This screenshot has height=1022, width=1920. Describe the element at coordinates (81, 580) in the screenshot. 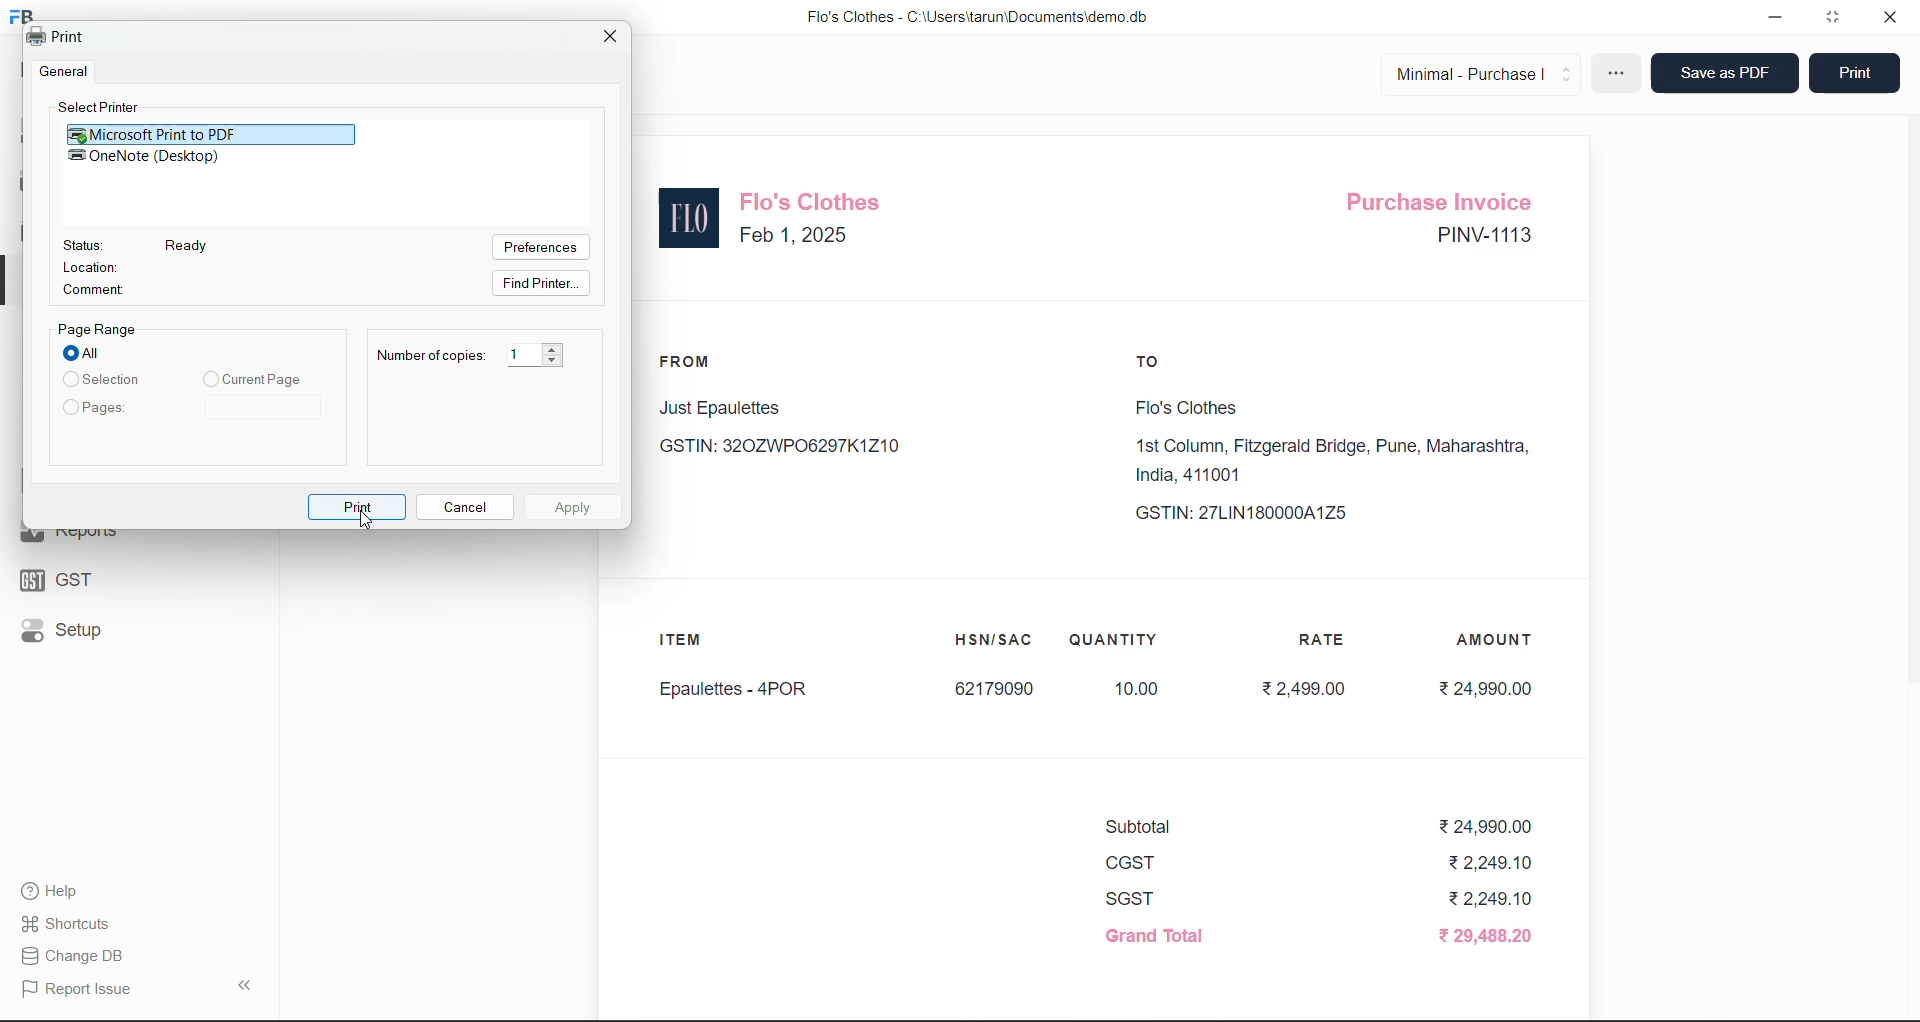

I see ` GST` at that location.